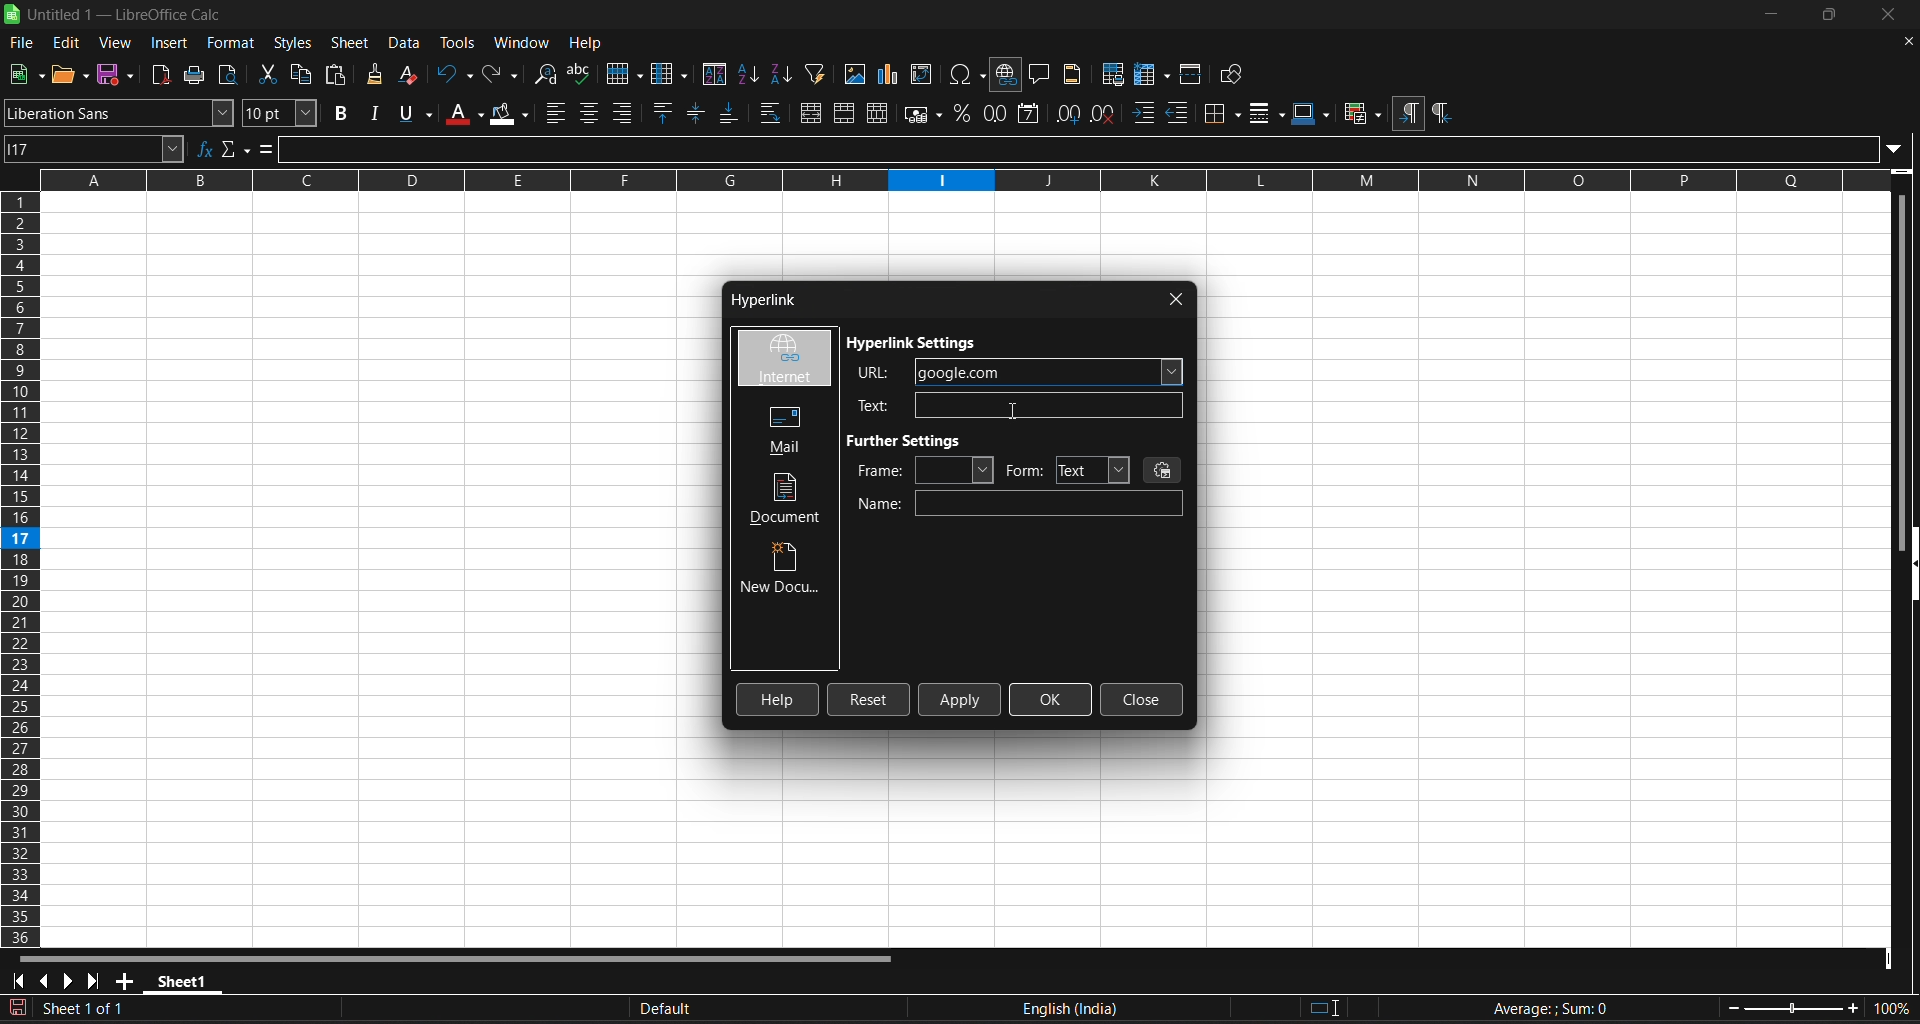  Describe the element at coordinates (1177, 299) in the screenshot. I see `close` at that location.